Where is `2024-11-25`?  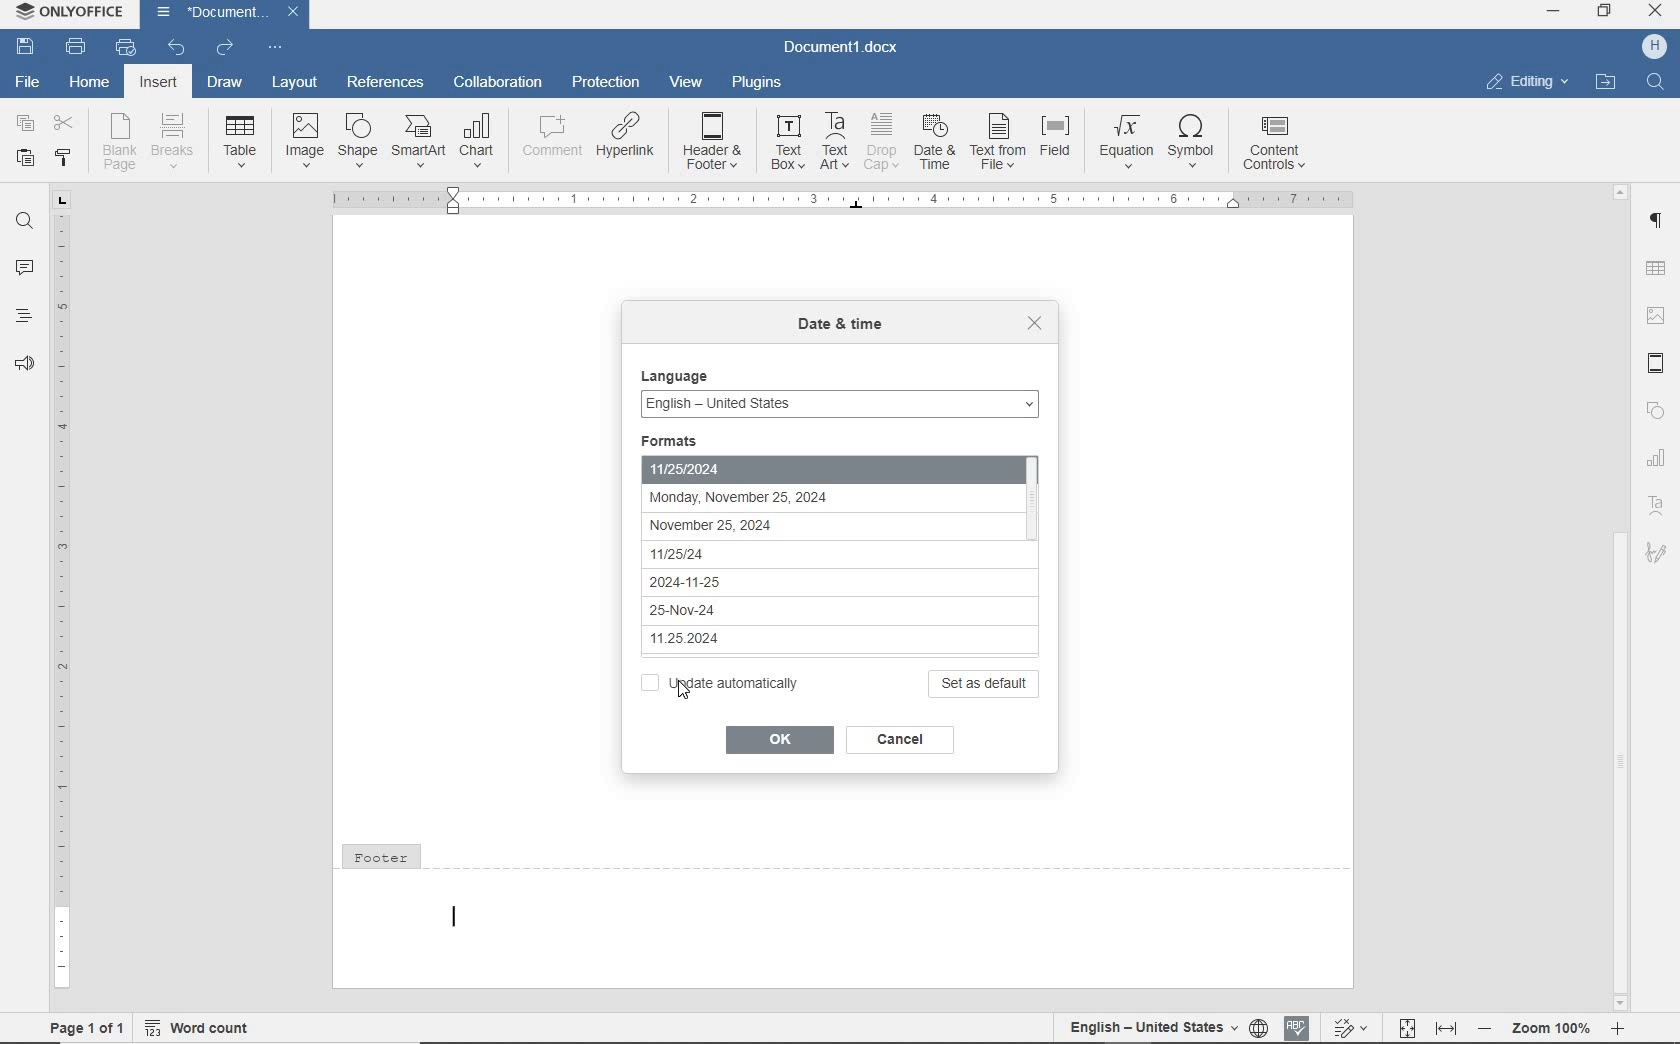
2024-11-25 is located at coordinates (763, 580).